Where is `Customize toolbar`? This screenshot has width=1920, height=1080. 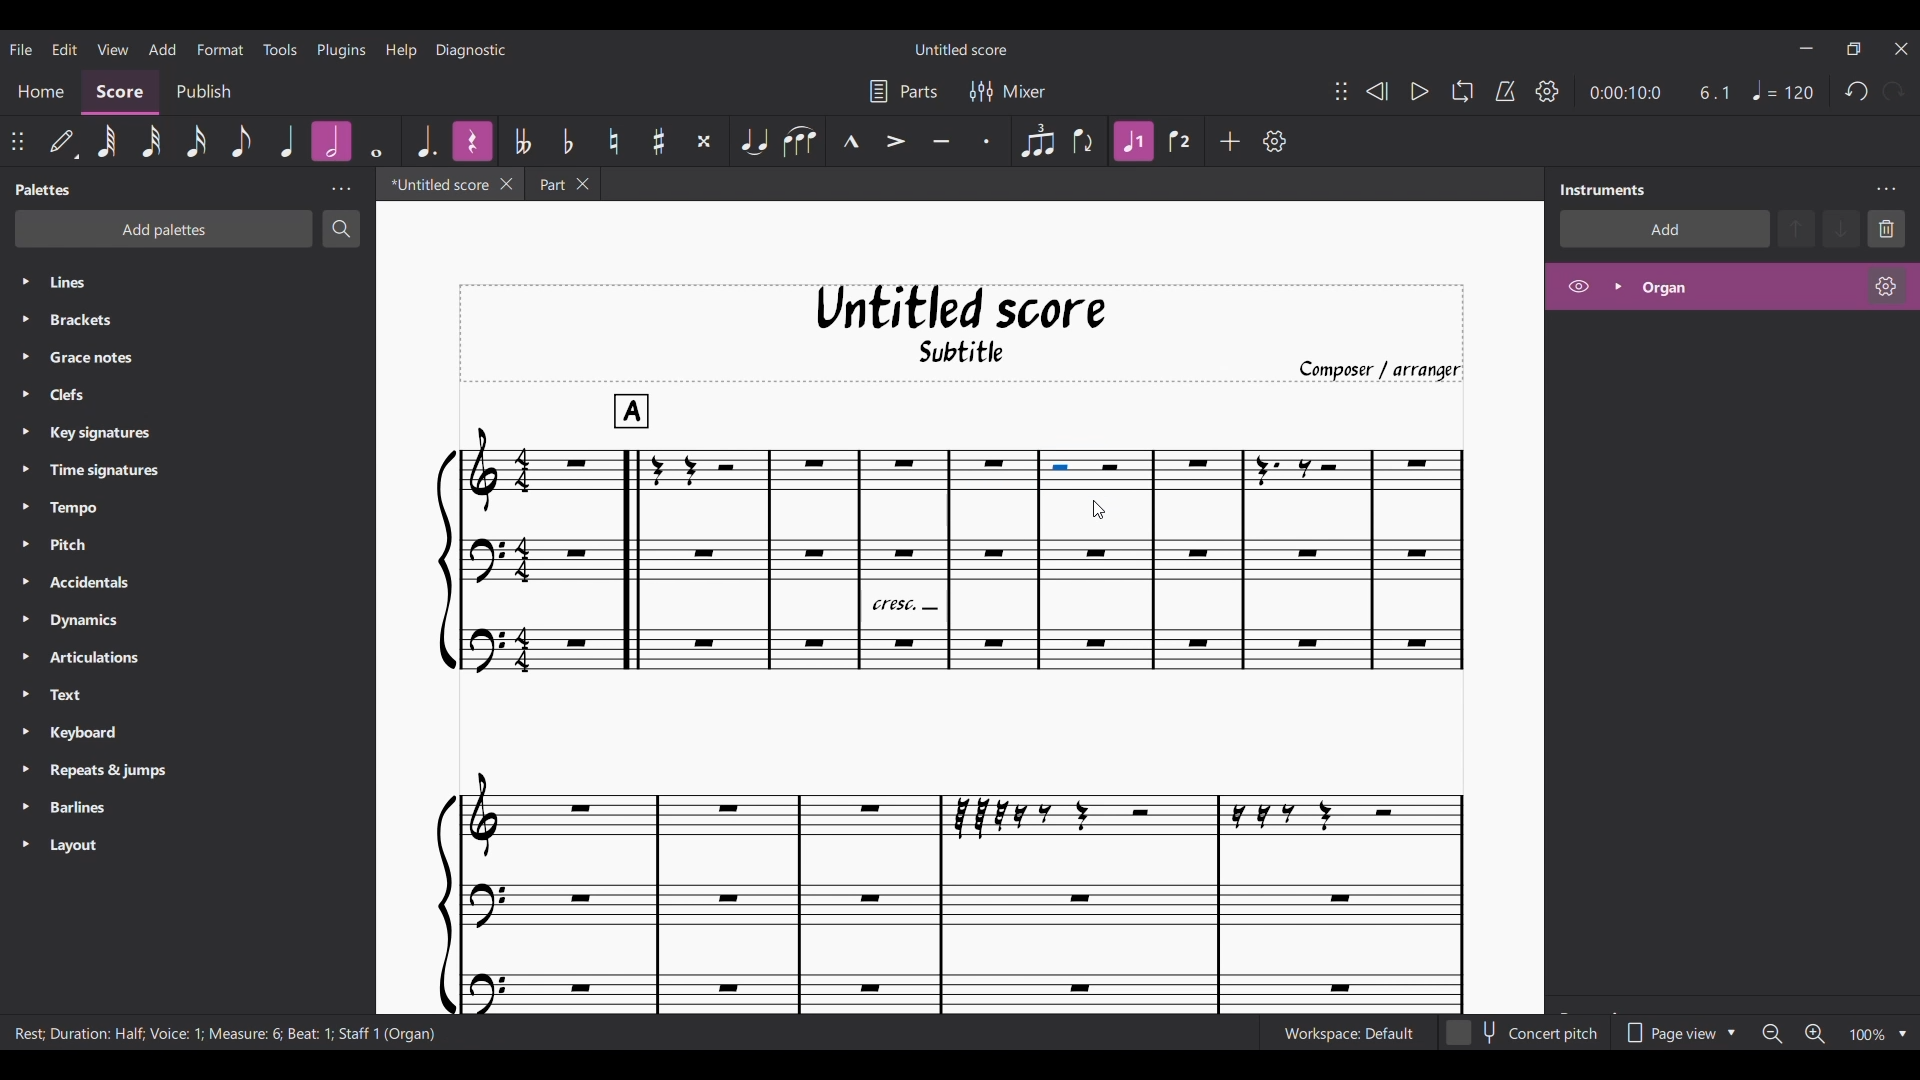 Customize toolbar is located at coordinates (1274, 141).